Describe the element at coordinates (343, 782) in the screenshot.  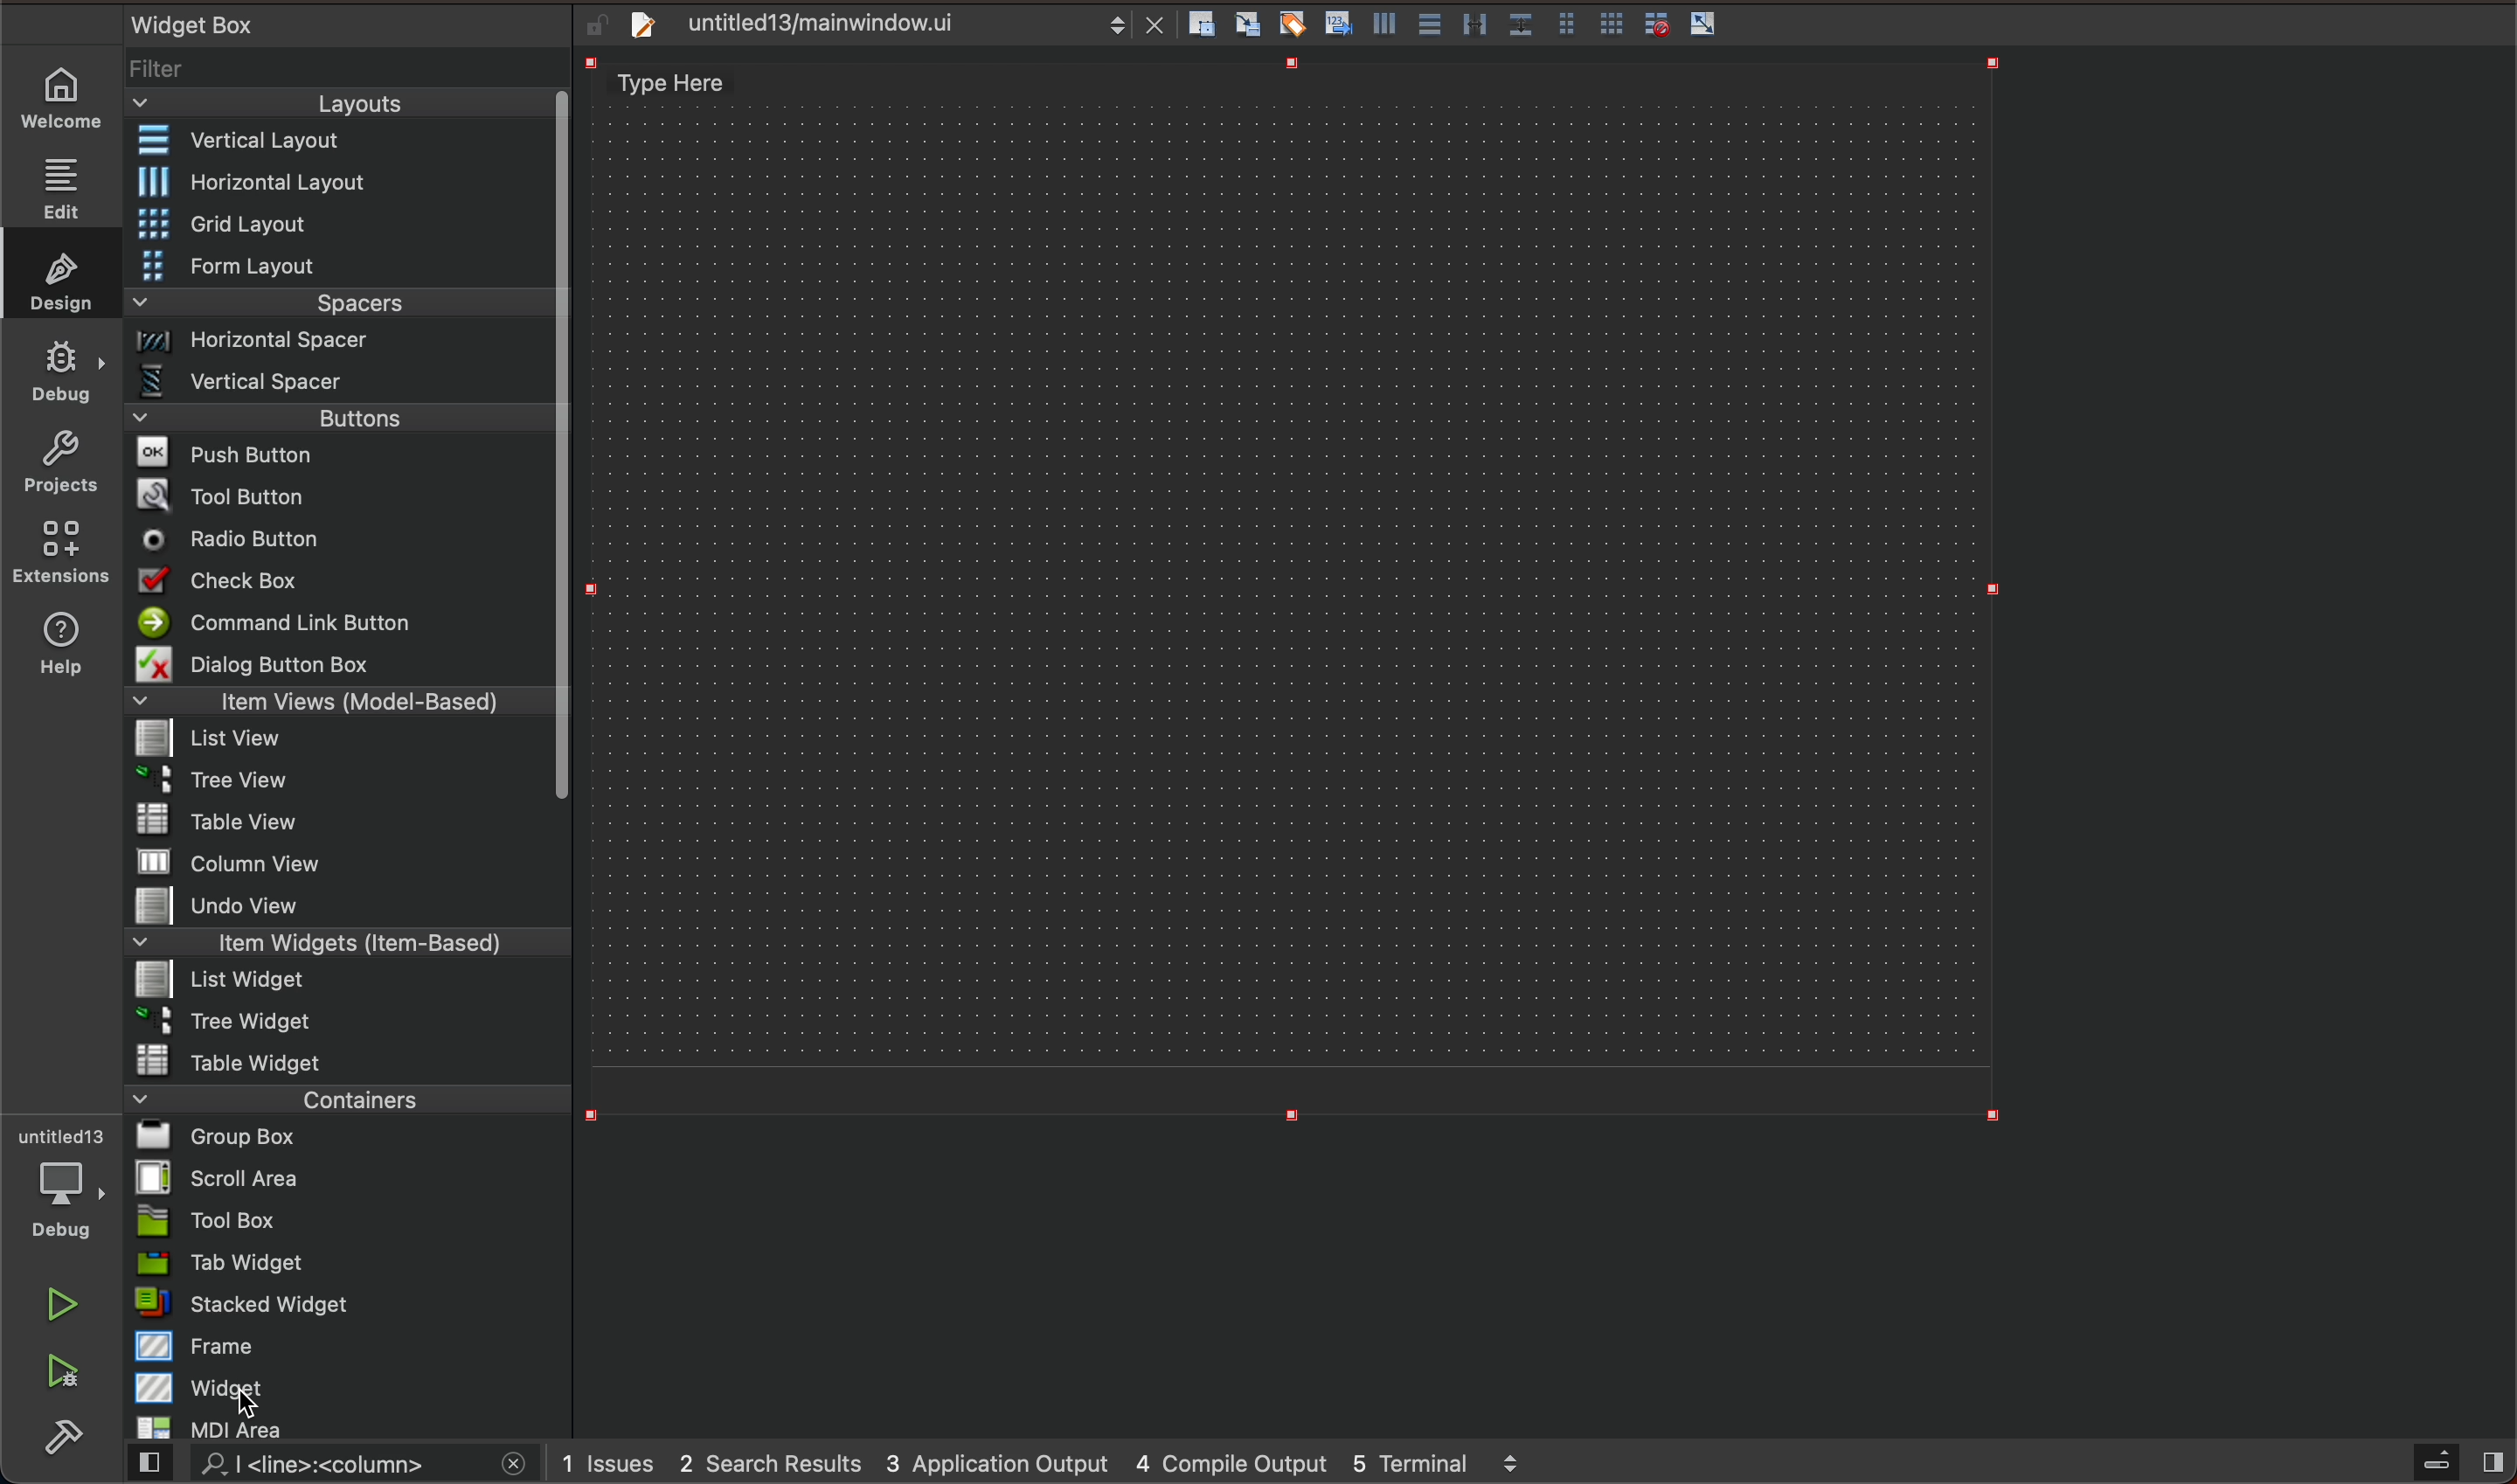
I see `tree view` at that location.